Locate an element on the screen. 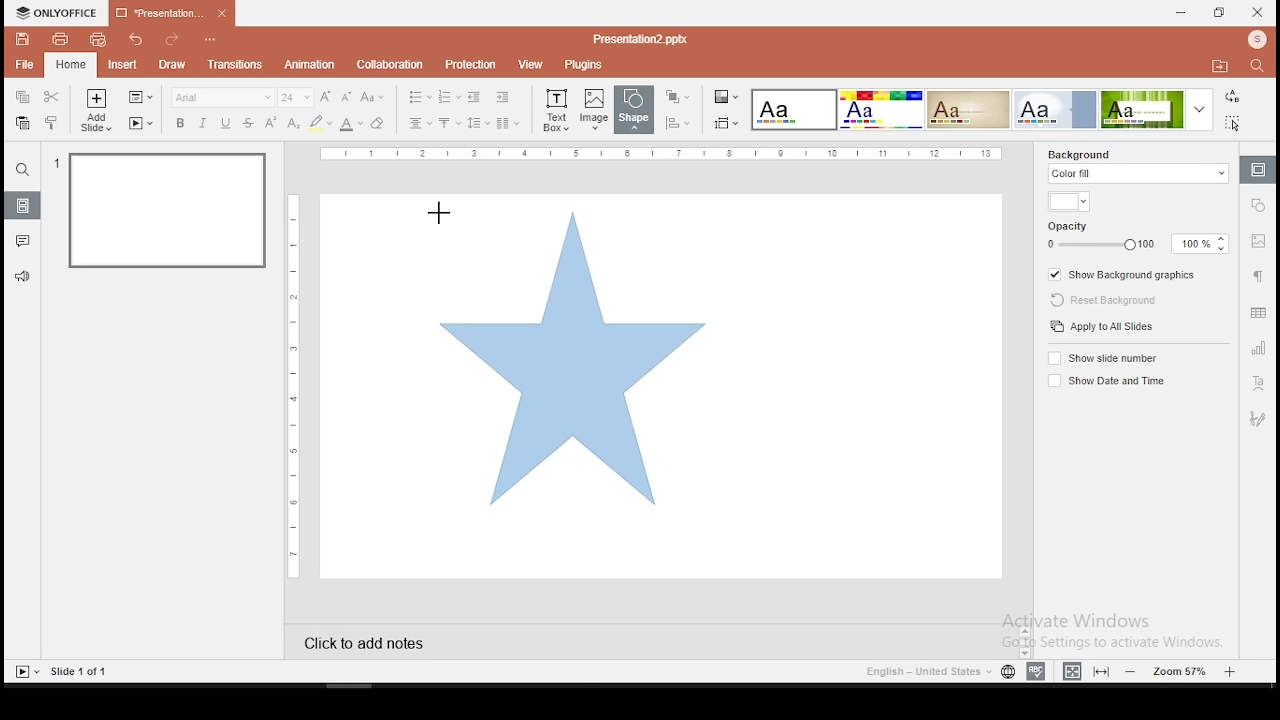 The width and height of the screenshot is (1280, 720). font size is located at coordinates (297, 97).